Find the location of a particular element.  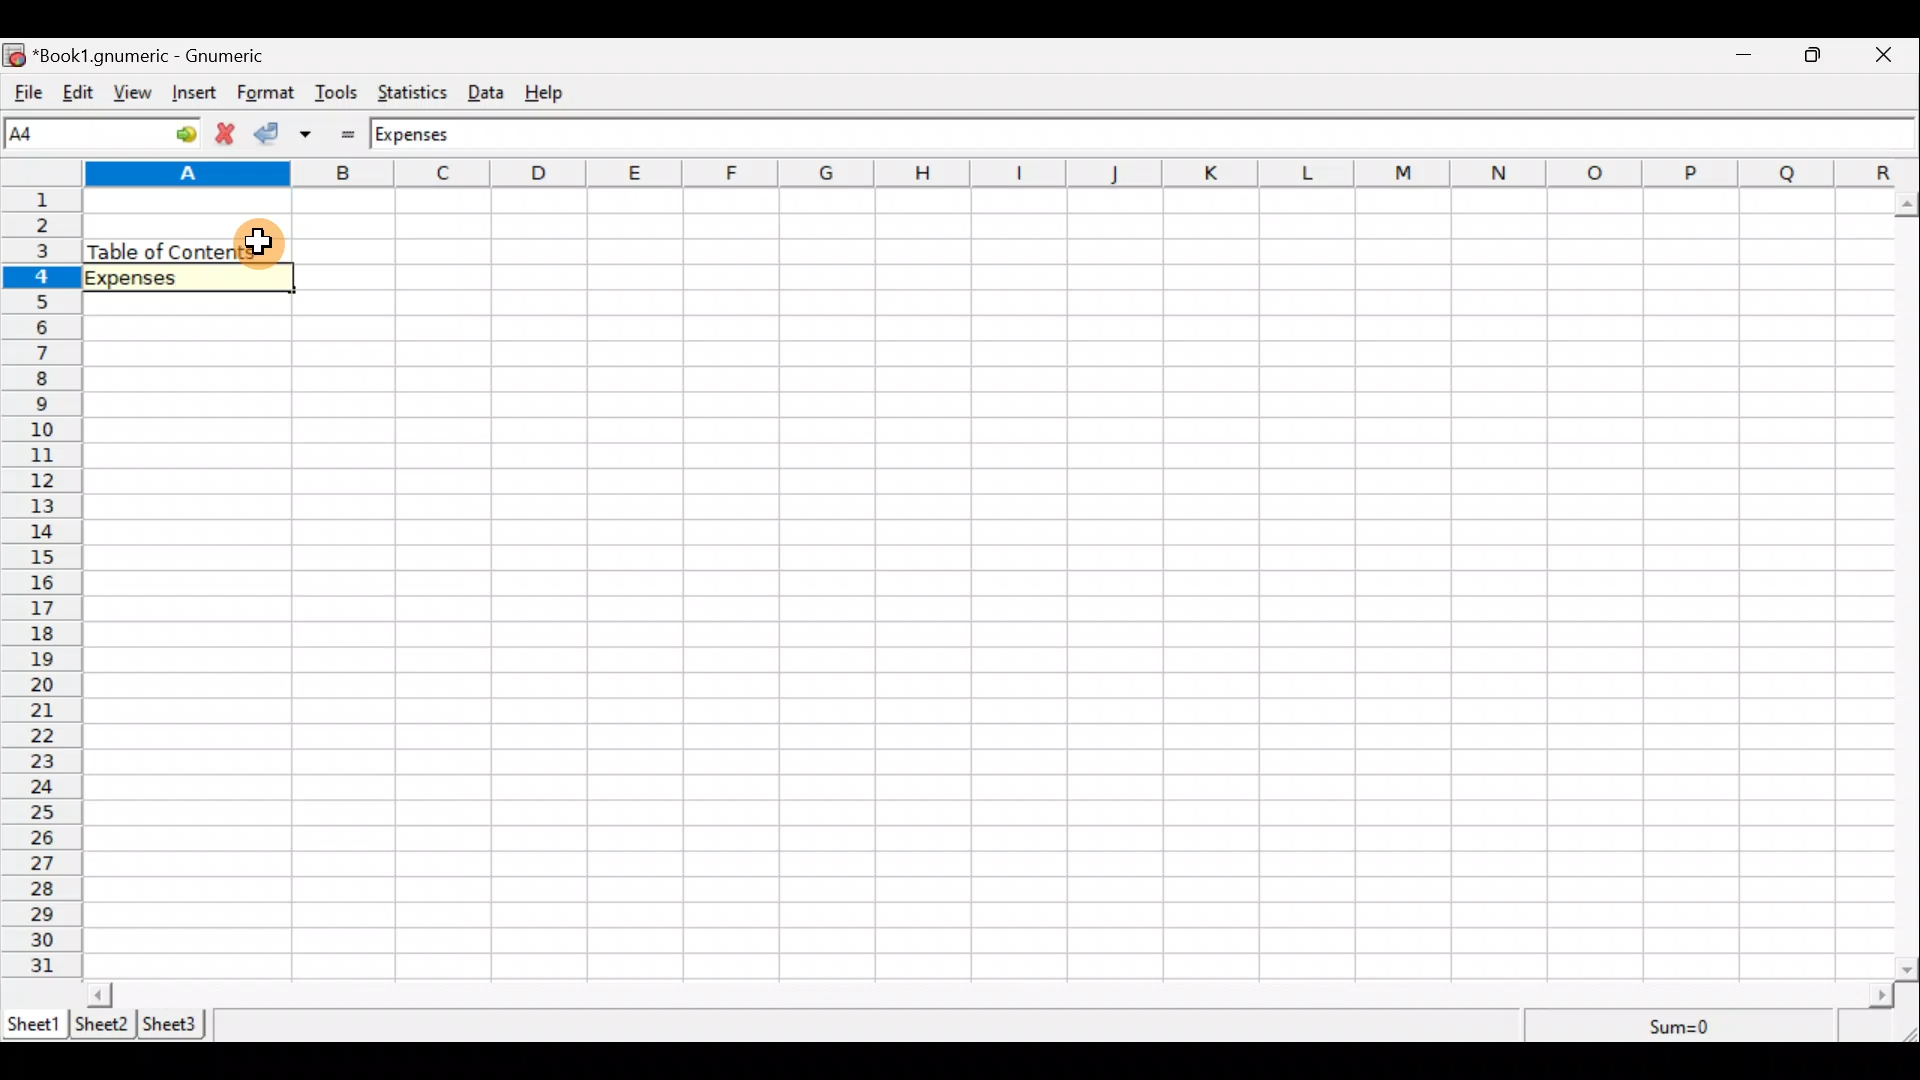

Table of contents is located at coordinates (187, 247).